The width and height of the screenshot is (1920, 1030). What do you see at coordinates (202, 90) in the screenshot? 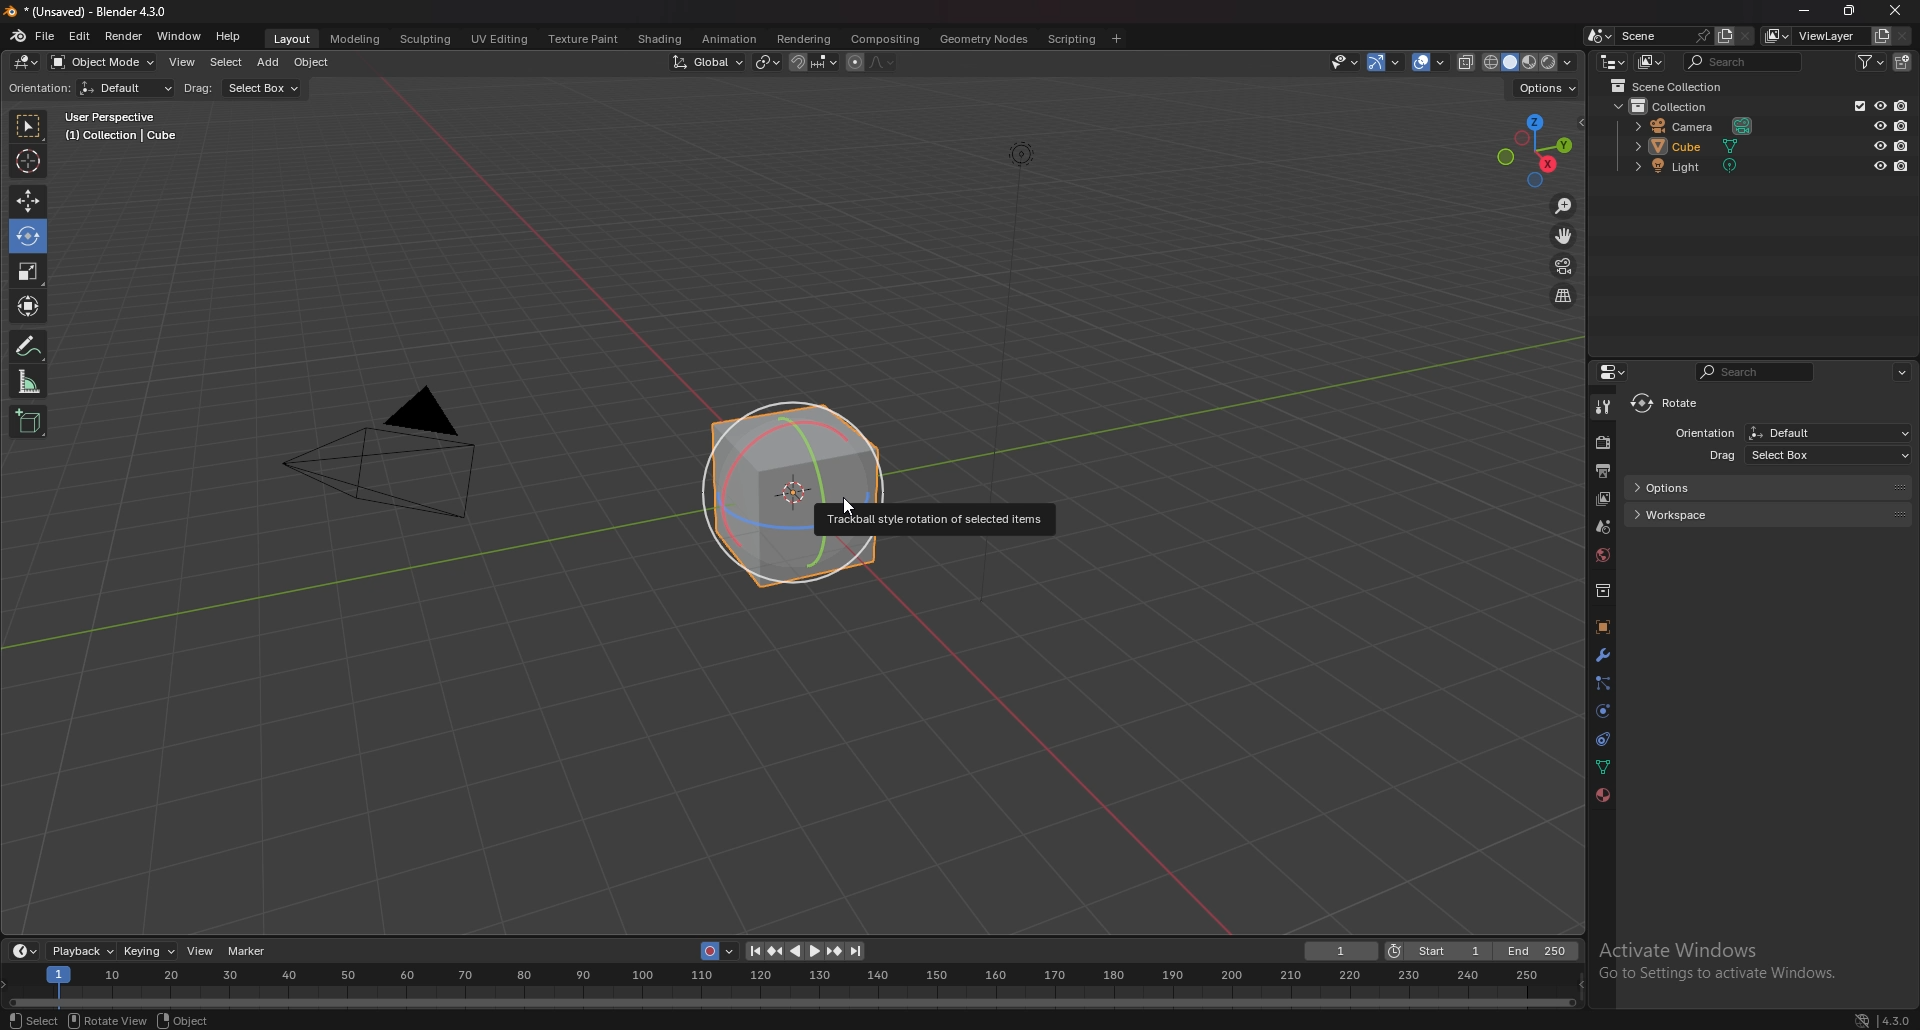
I see `drag` at bounding box center [202, 90].